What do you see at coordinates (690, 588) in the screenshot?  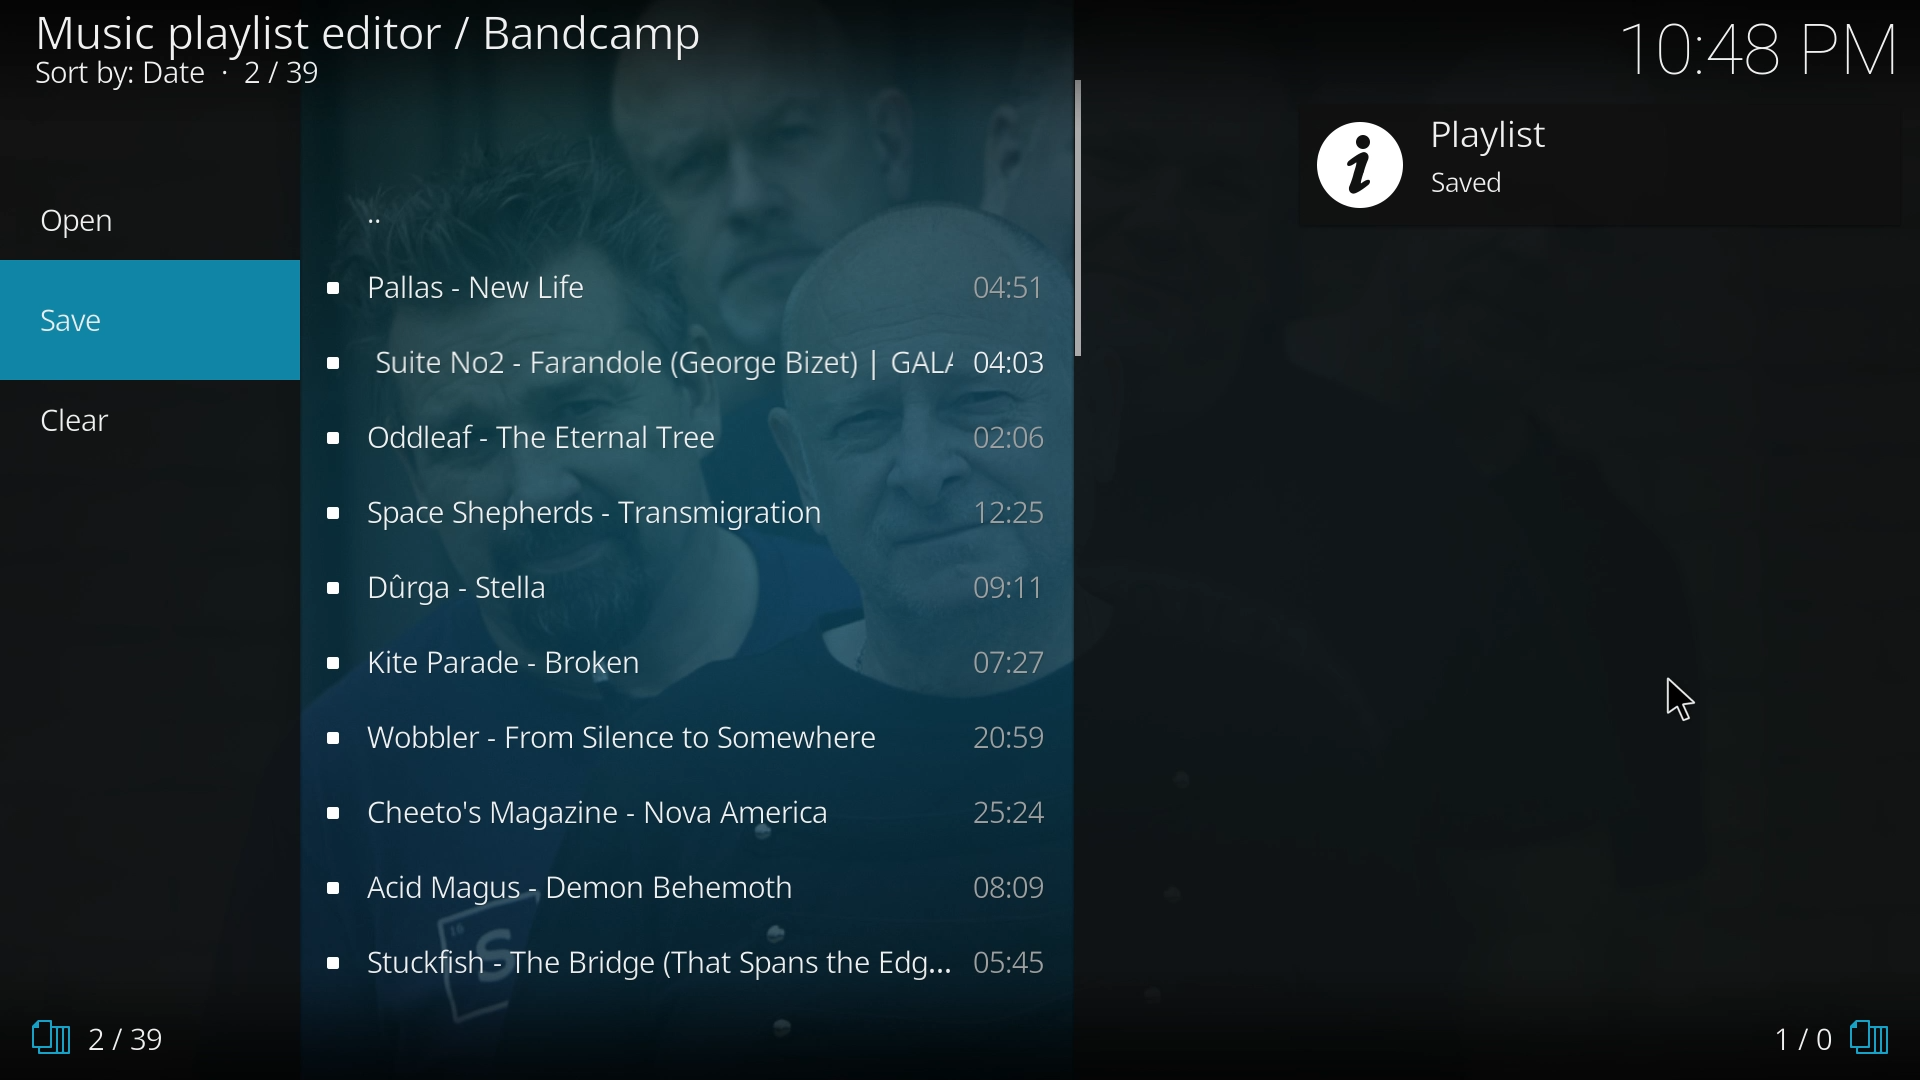 I see `song` at bounding box center [690, 588].